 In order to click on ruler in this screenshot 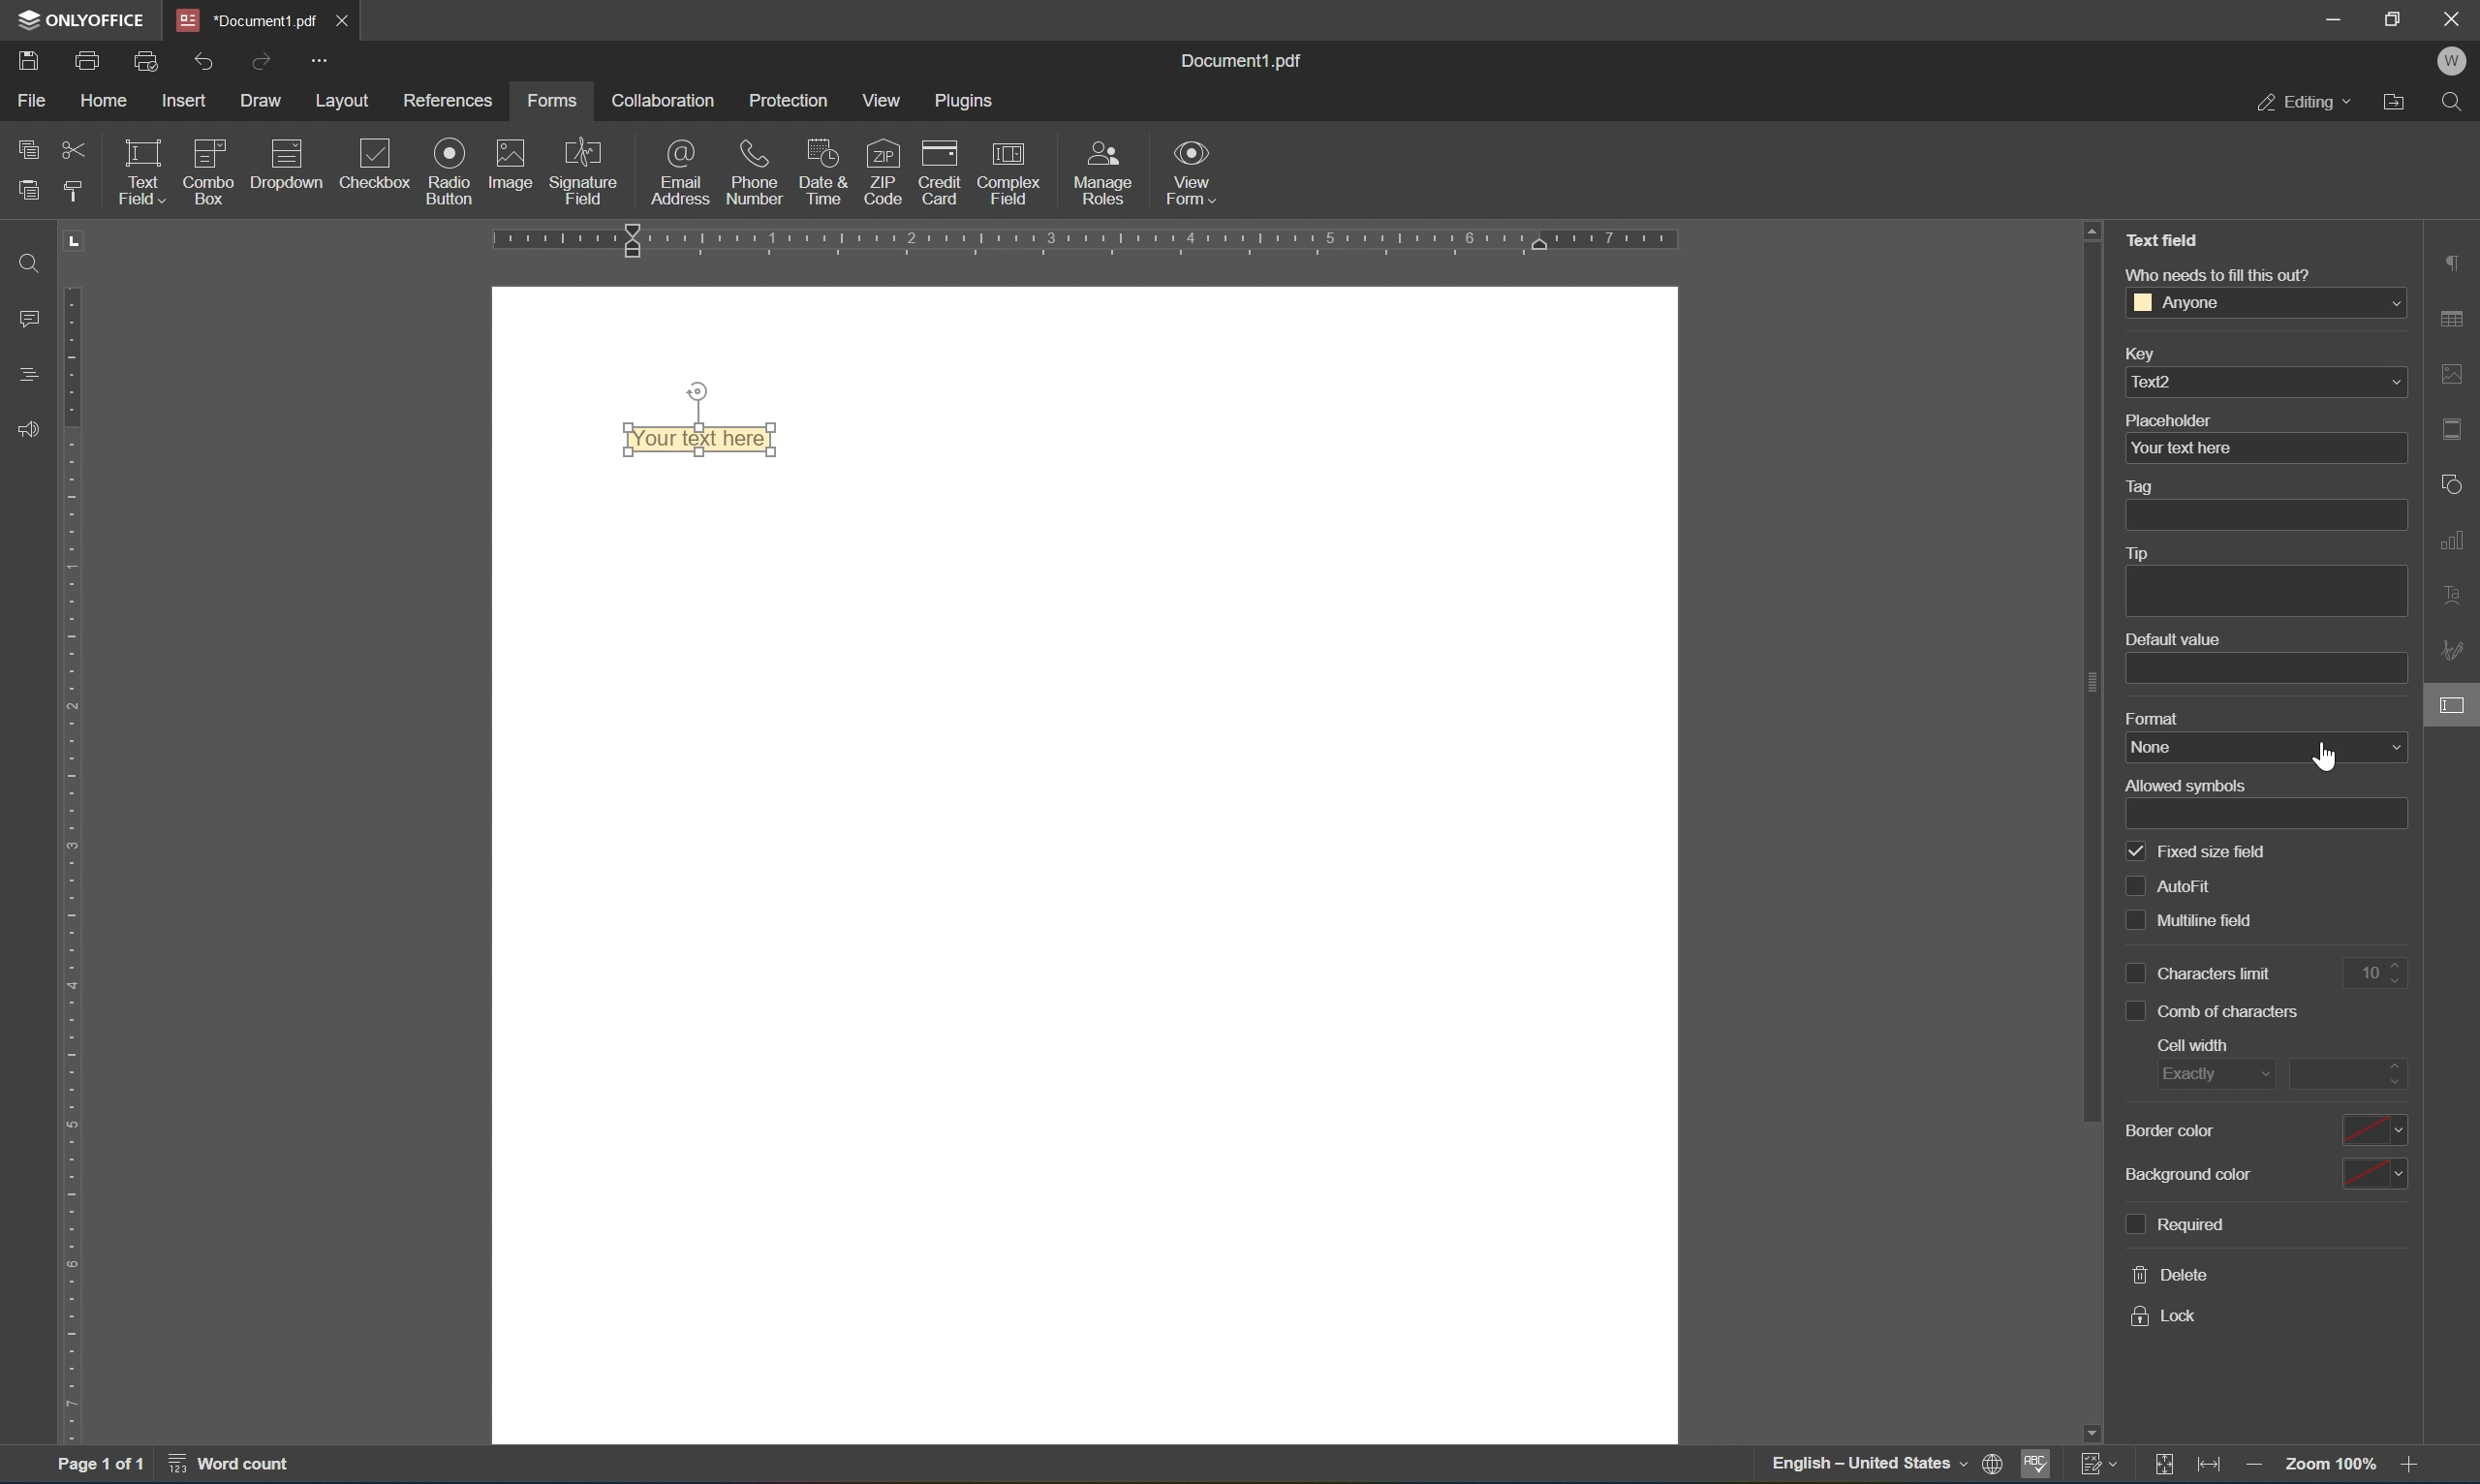, I will do `click(1084, 242)`.